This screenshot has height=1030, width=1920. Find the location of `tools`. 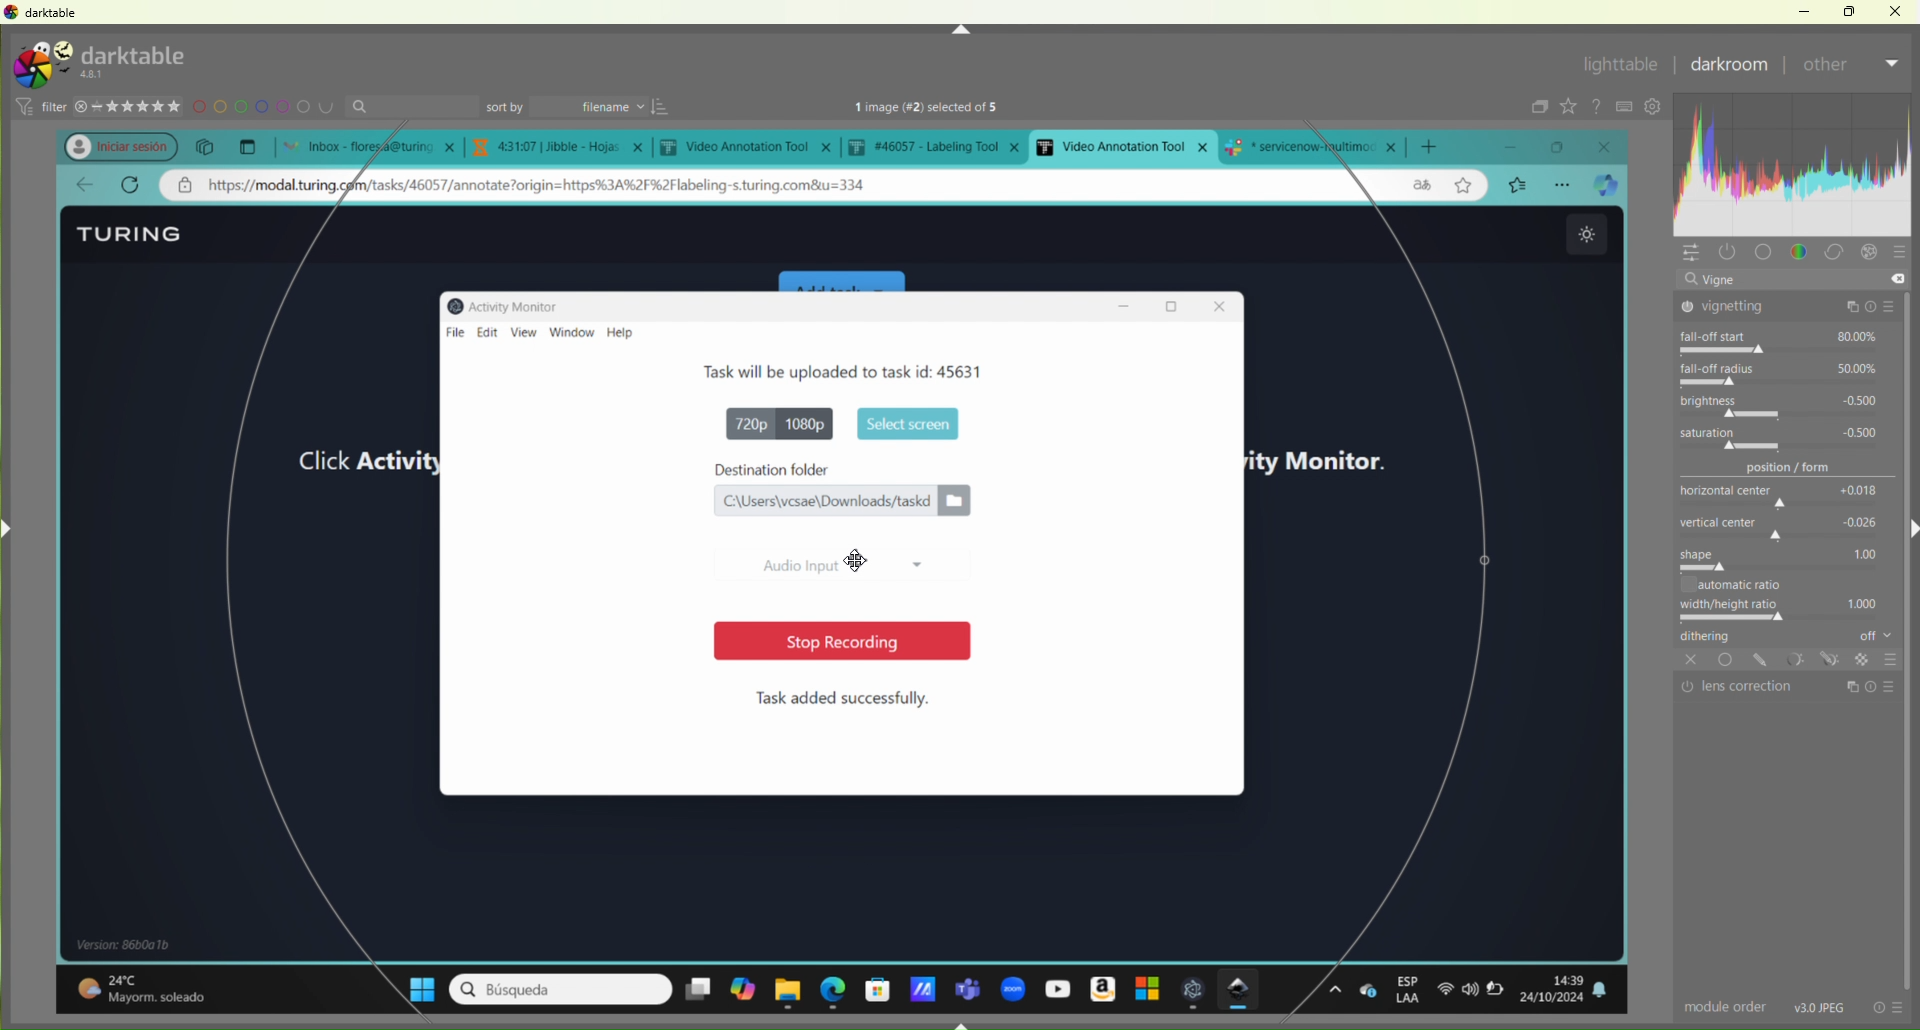

tools is located at coordinates (1771, 659).